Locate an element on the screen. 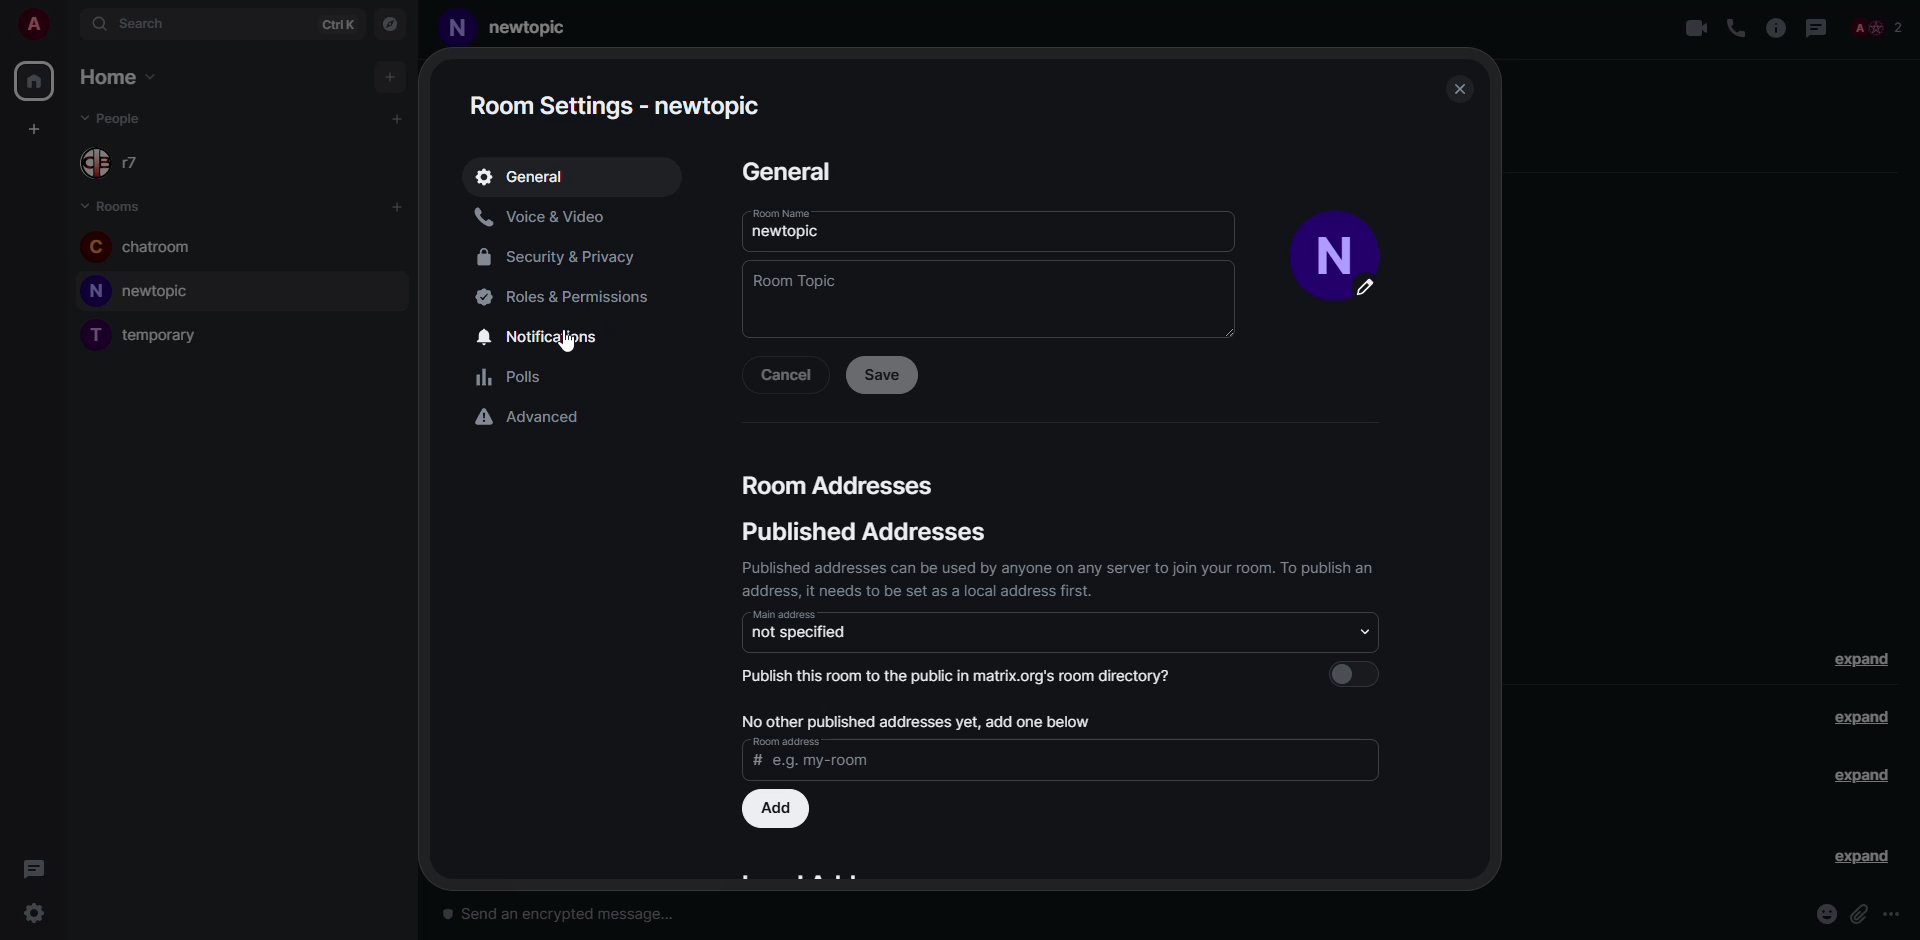 This screenshot has height=940, width=1920. add is located at coordinates (393, 81).